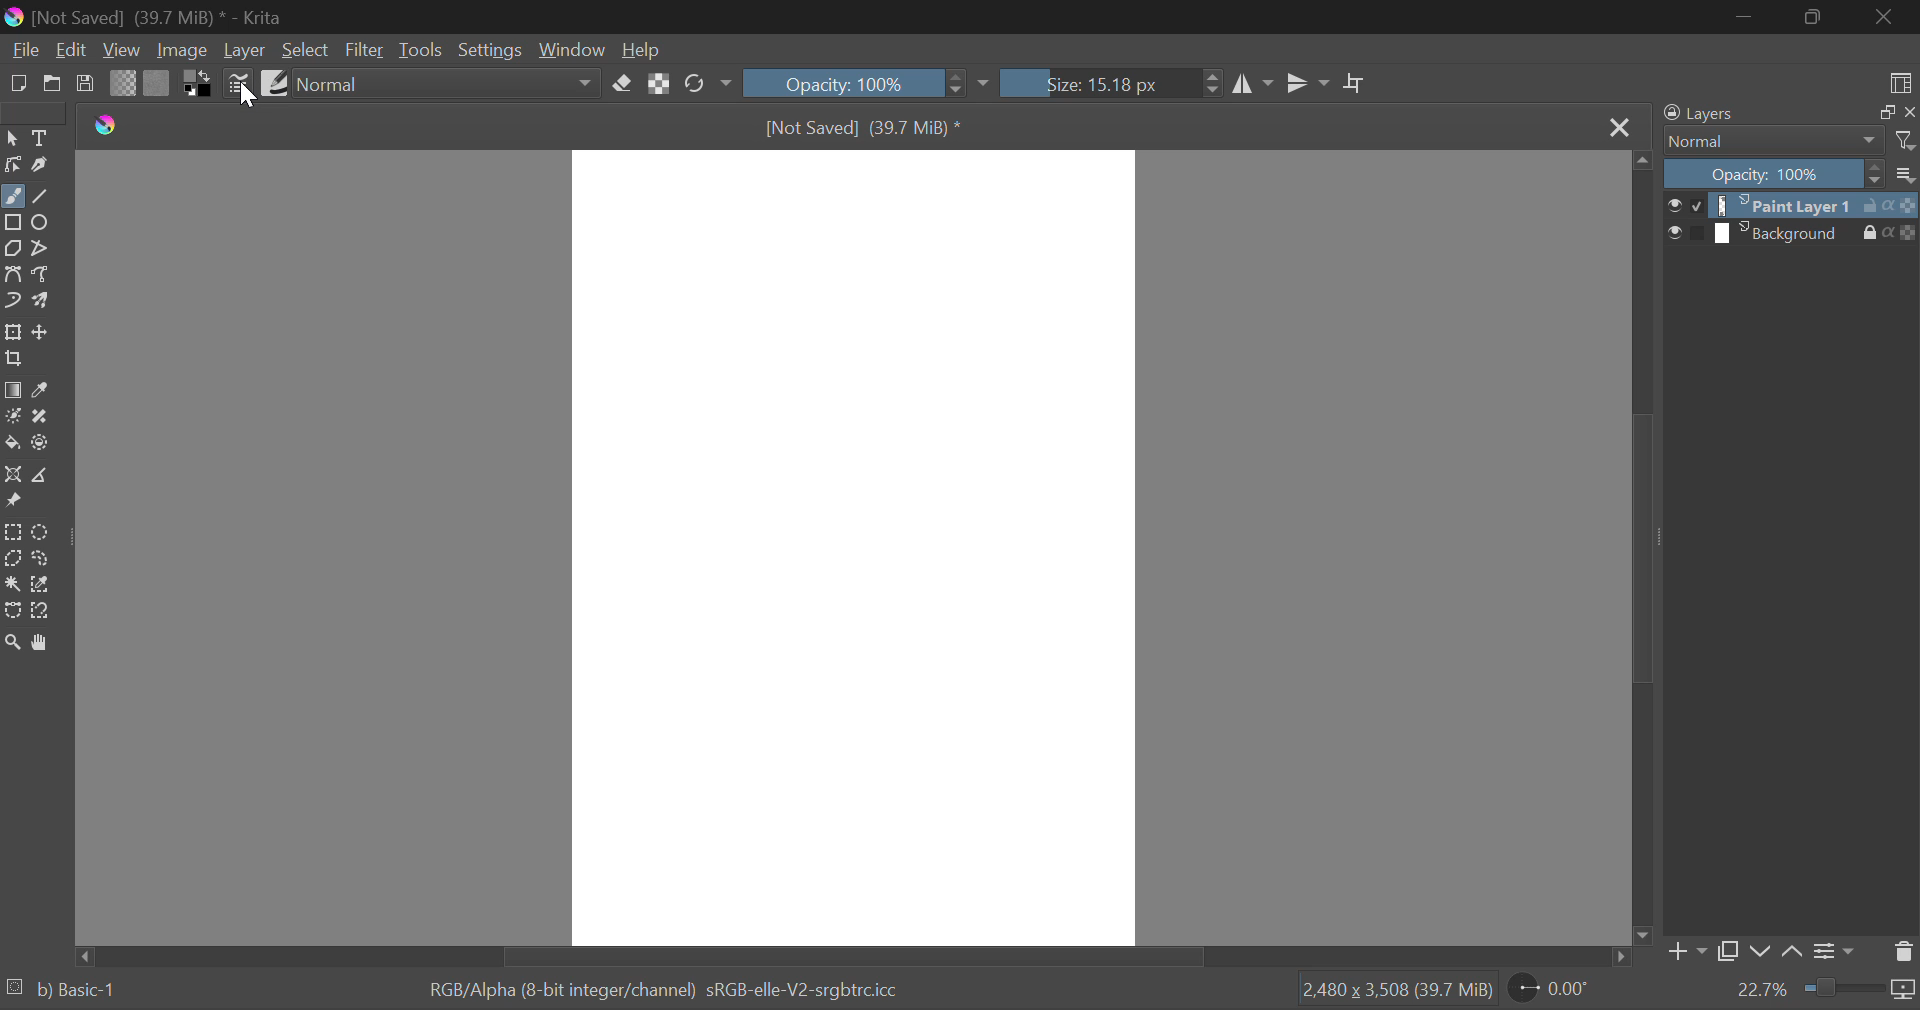 The width and height of the screenshot is (1920, 1010). Describe the element at coordinates (1114, 82) in the screenshot. I see `Size 15.18px` at that location.